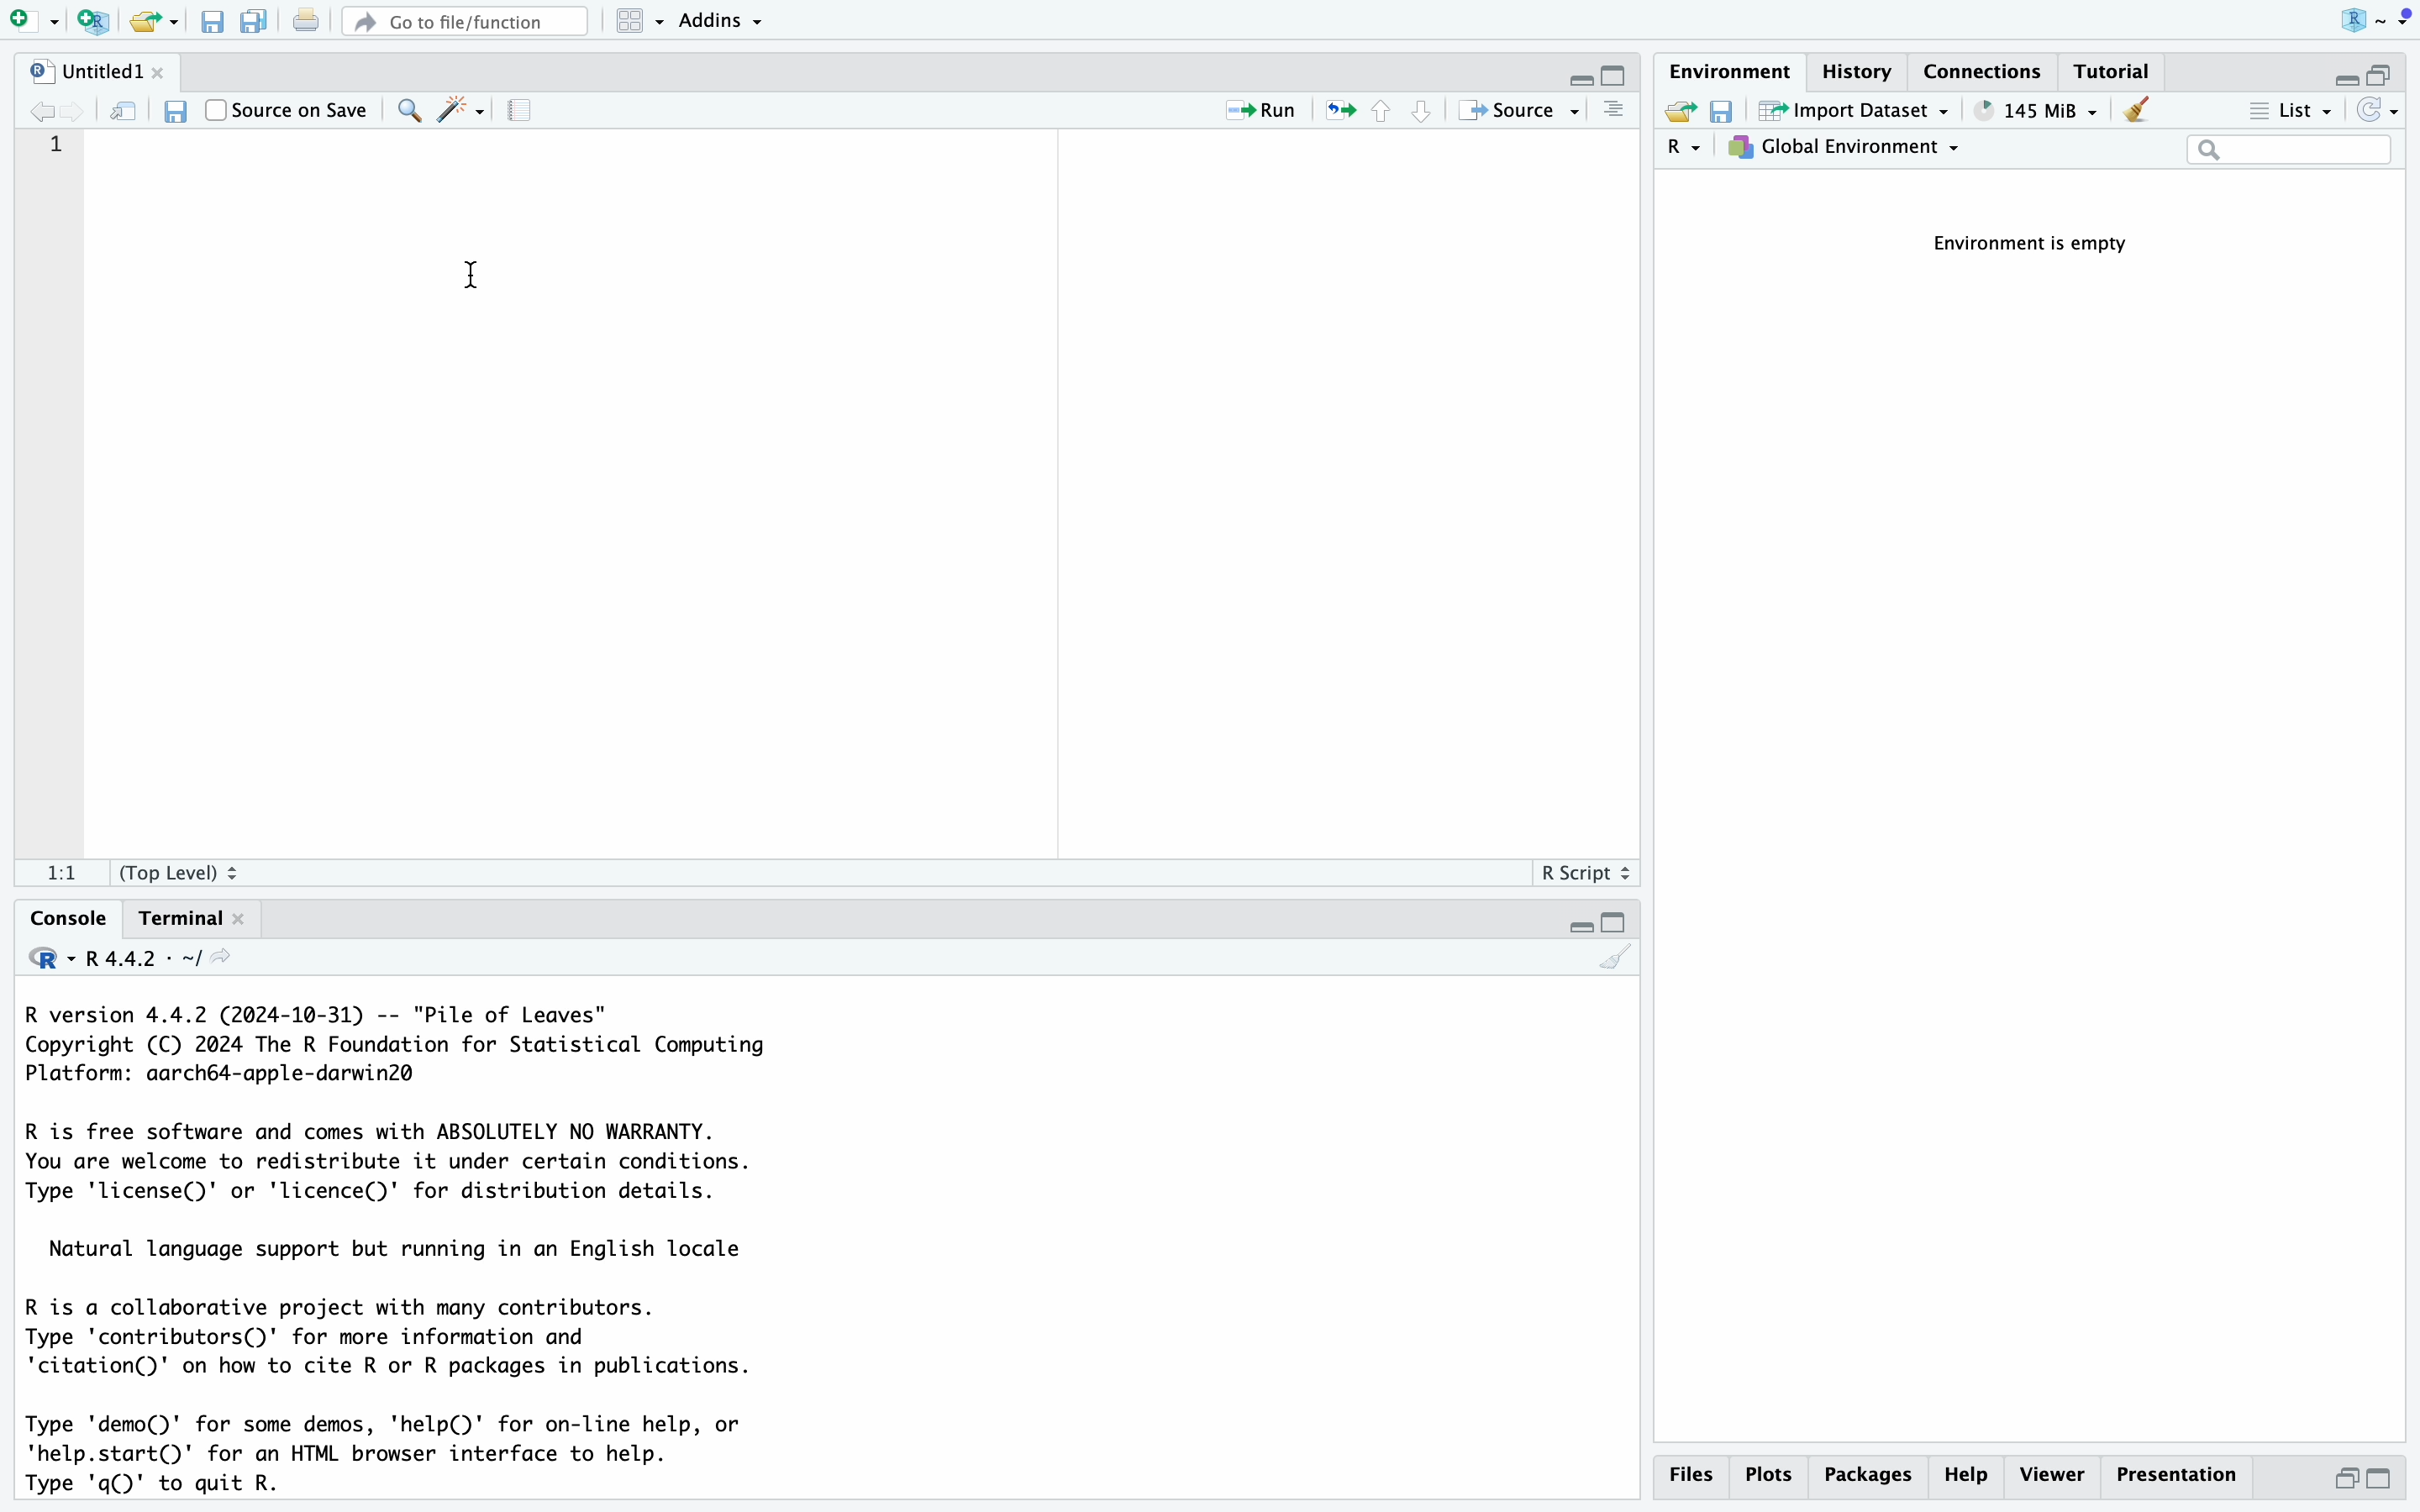  Describe the element at coordinates (463, 108) in the screenshot. I see `code tools` at that location.